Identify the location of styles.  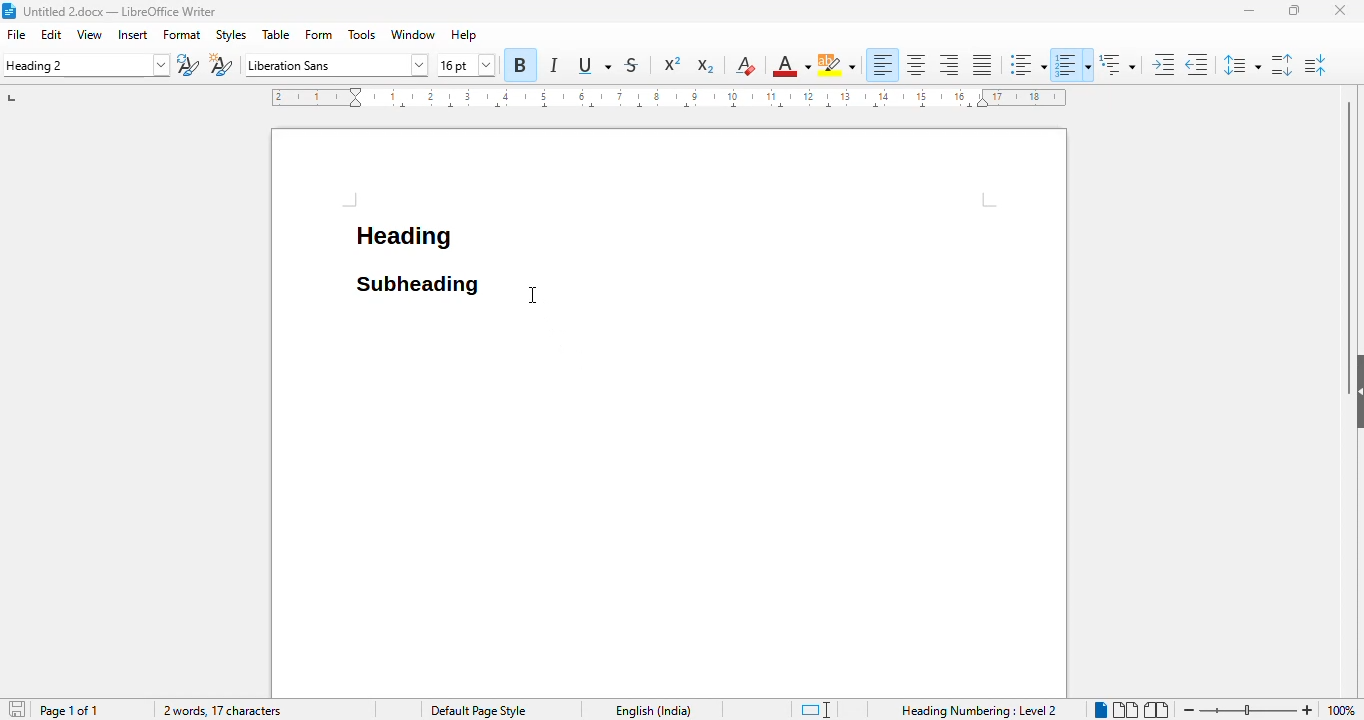
(232, 35).